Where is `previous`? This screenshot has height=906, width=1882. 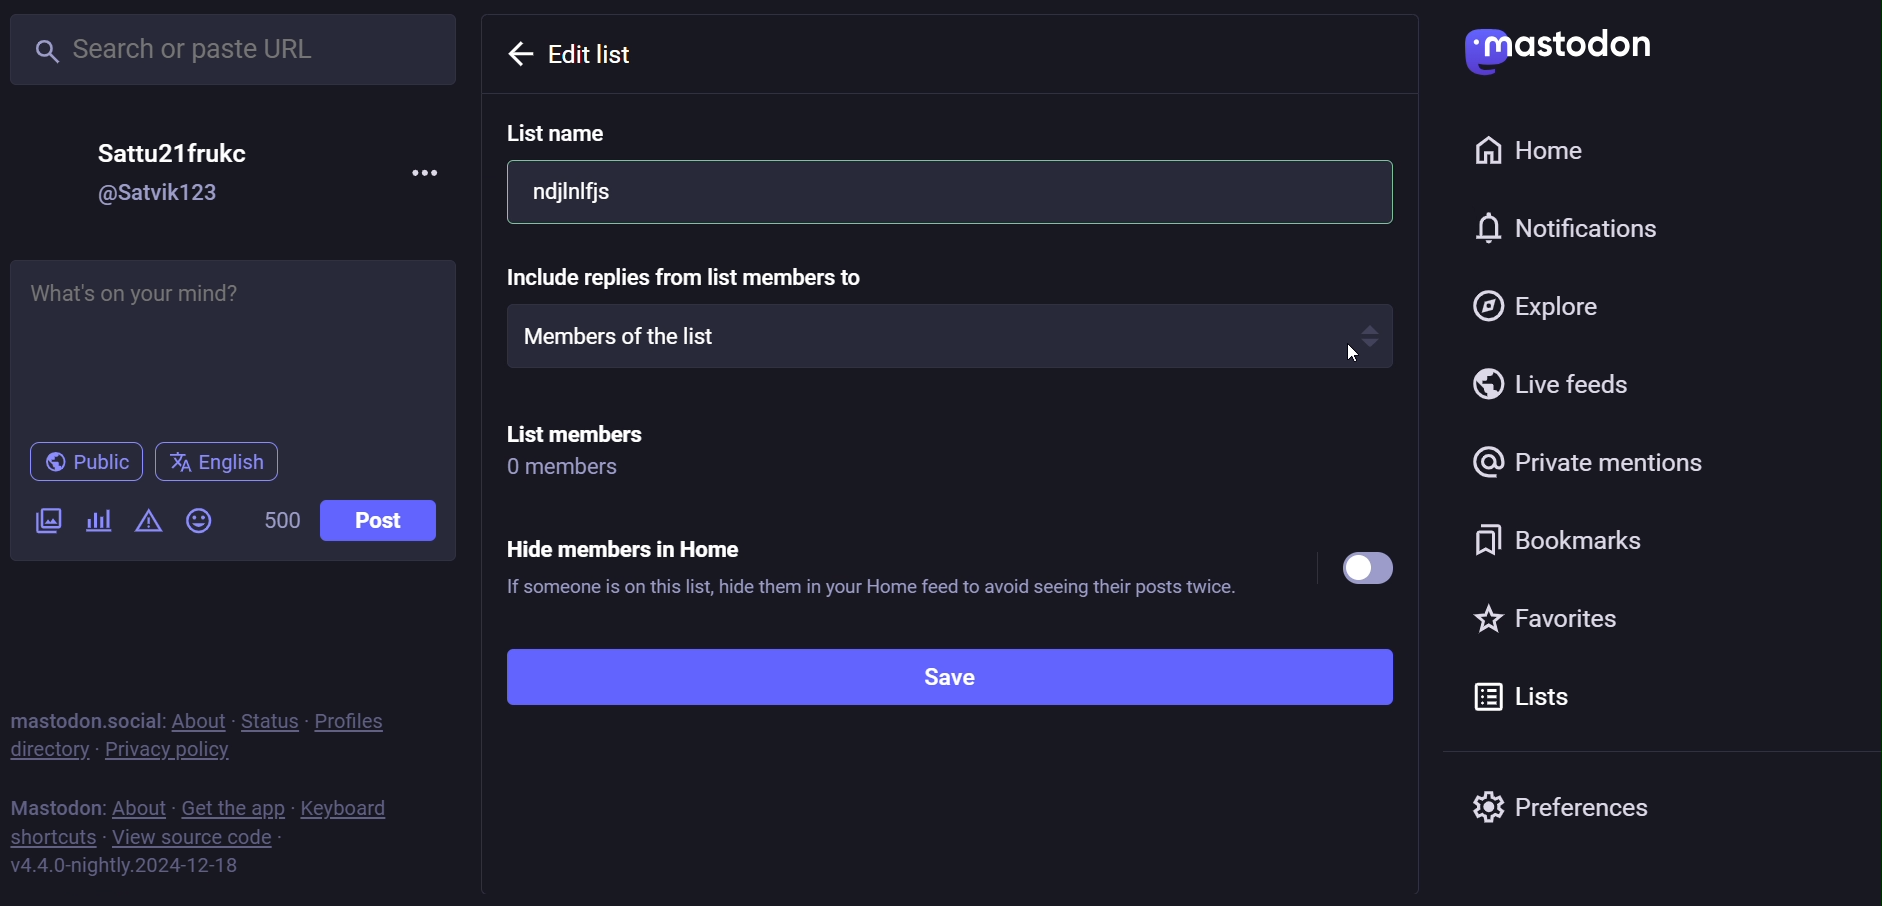 previous is located at coordinates (574, 54).